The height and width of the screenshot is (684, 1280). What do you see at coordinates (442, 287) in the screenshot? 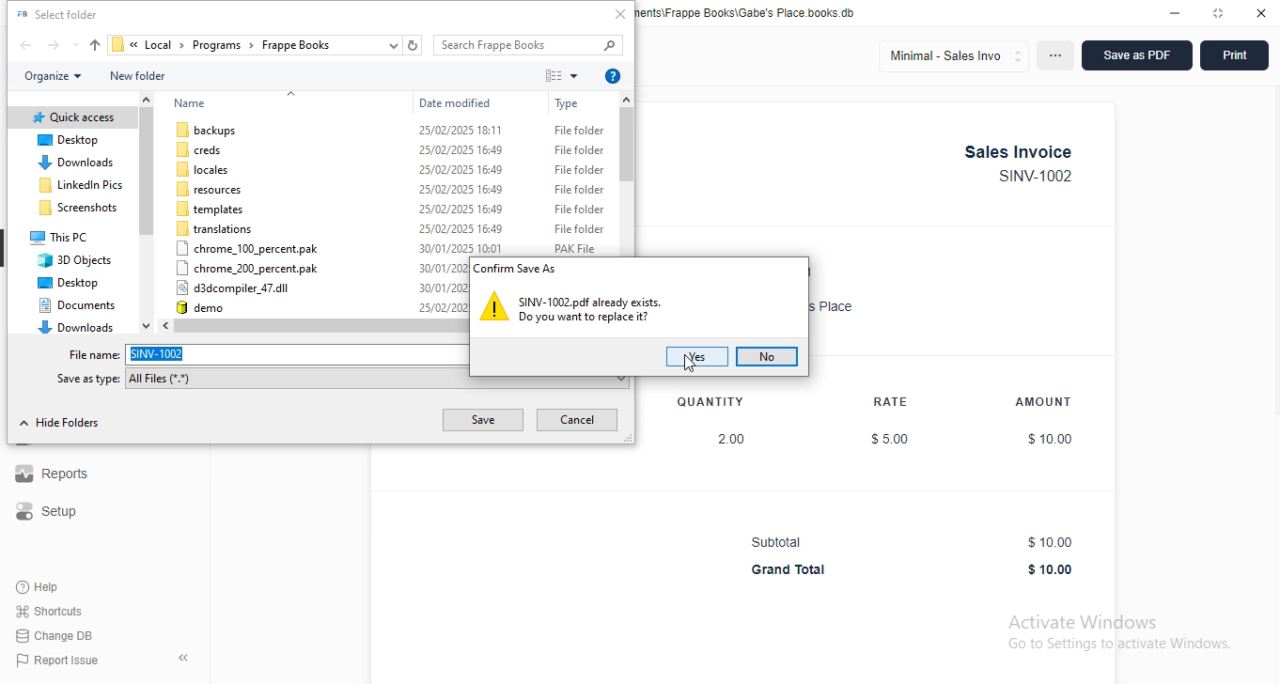
I see `30/01/2025 10:01` at bounding box center [442, 287].